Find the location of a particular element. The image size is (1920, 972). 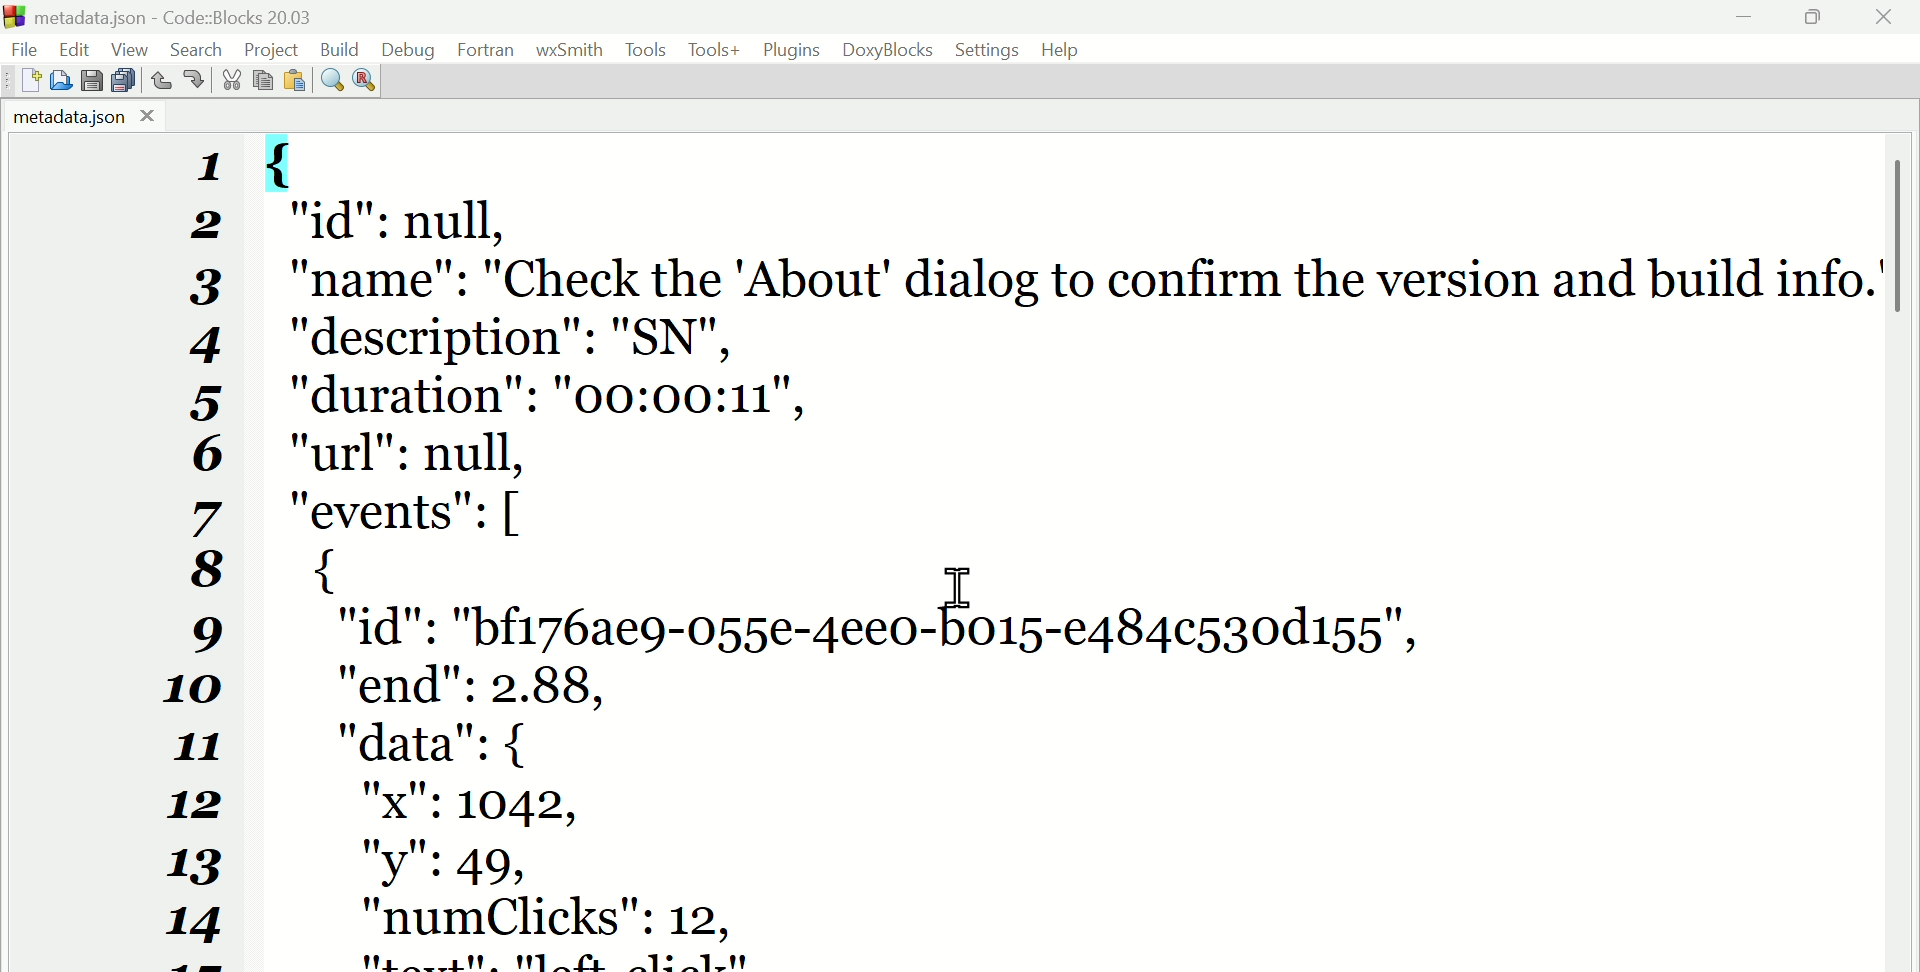

cursor is located at coordinates (957, 591).